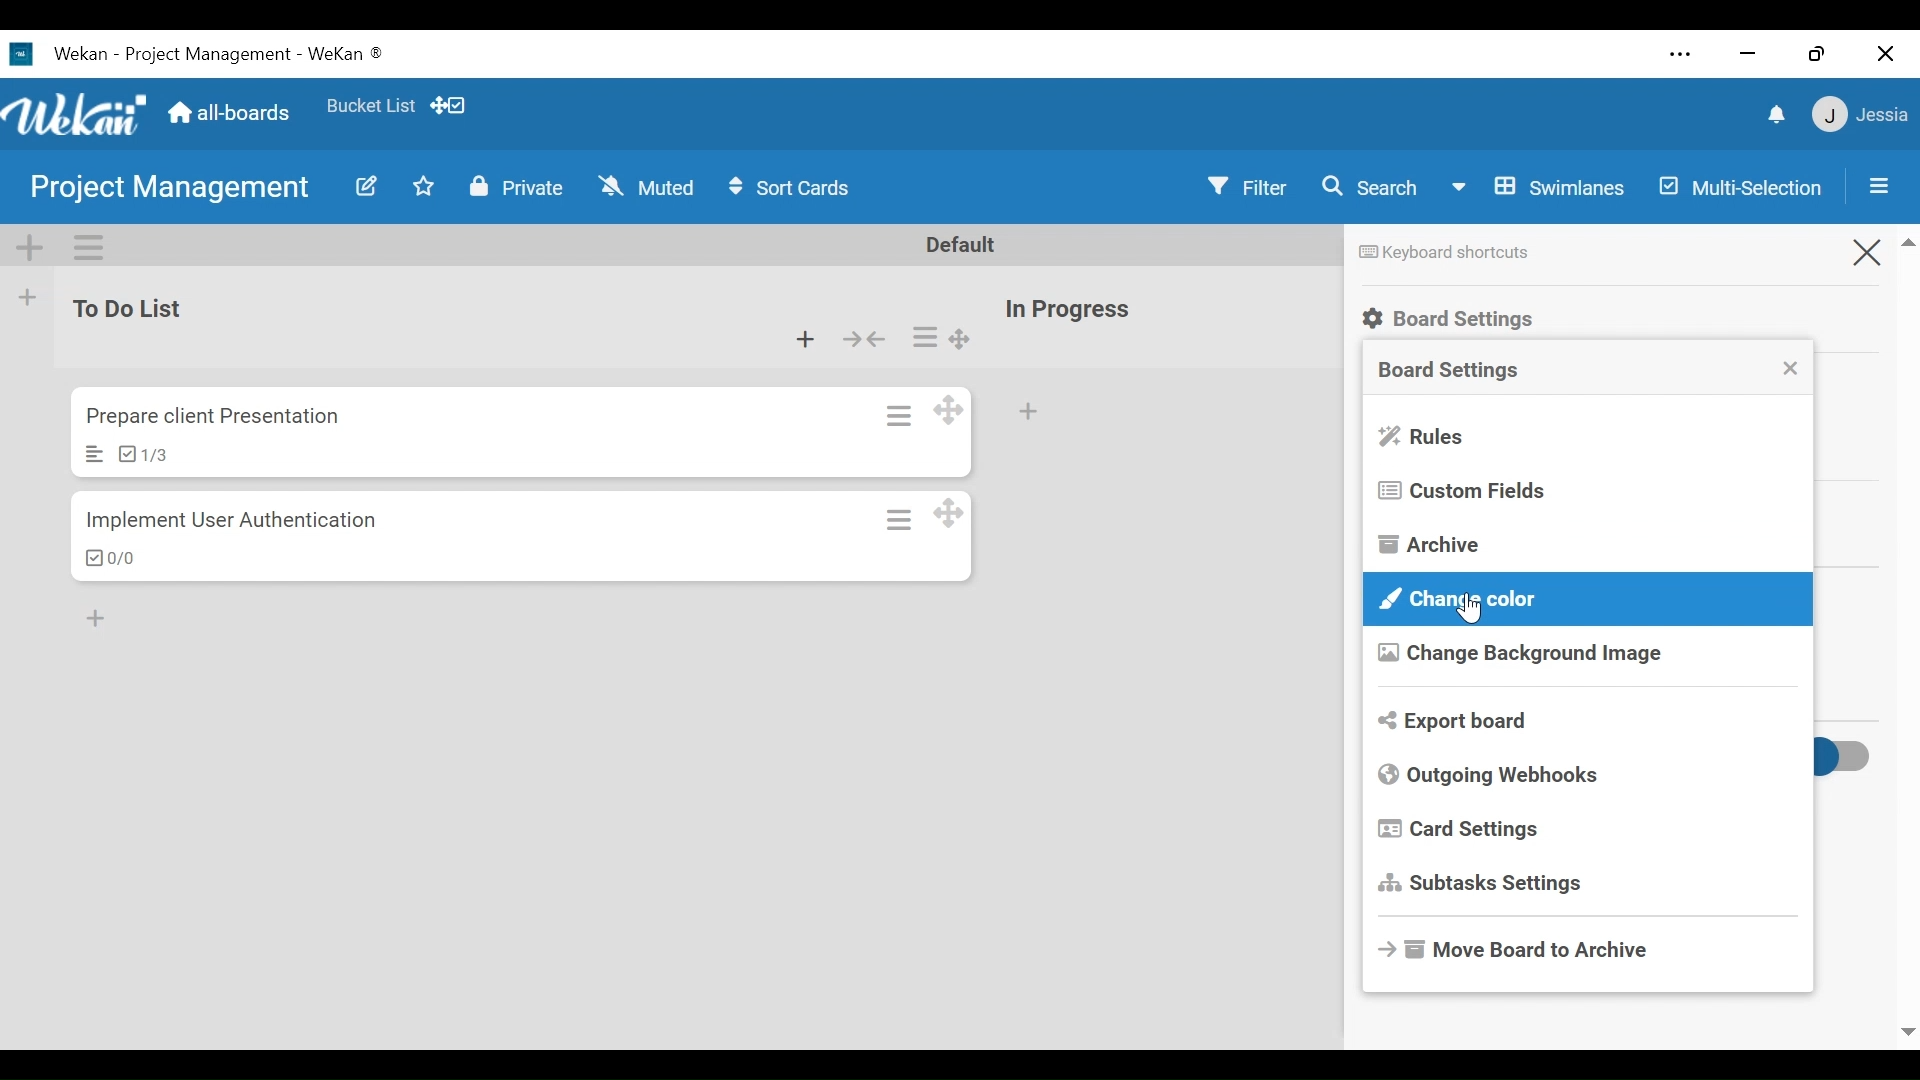 The height and width of the screenshot is (1080, 1920). I want to click on Card Title, so click(212, 417).